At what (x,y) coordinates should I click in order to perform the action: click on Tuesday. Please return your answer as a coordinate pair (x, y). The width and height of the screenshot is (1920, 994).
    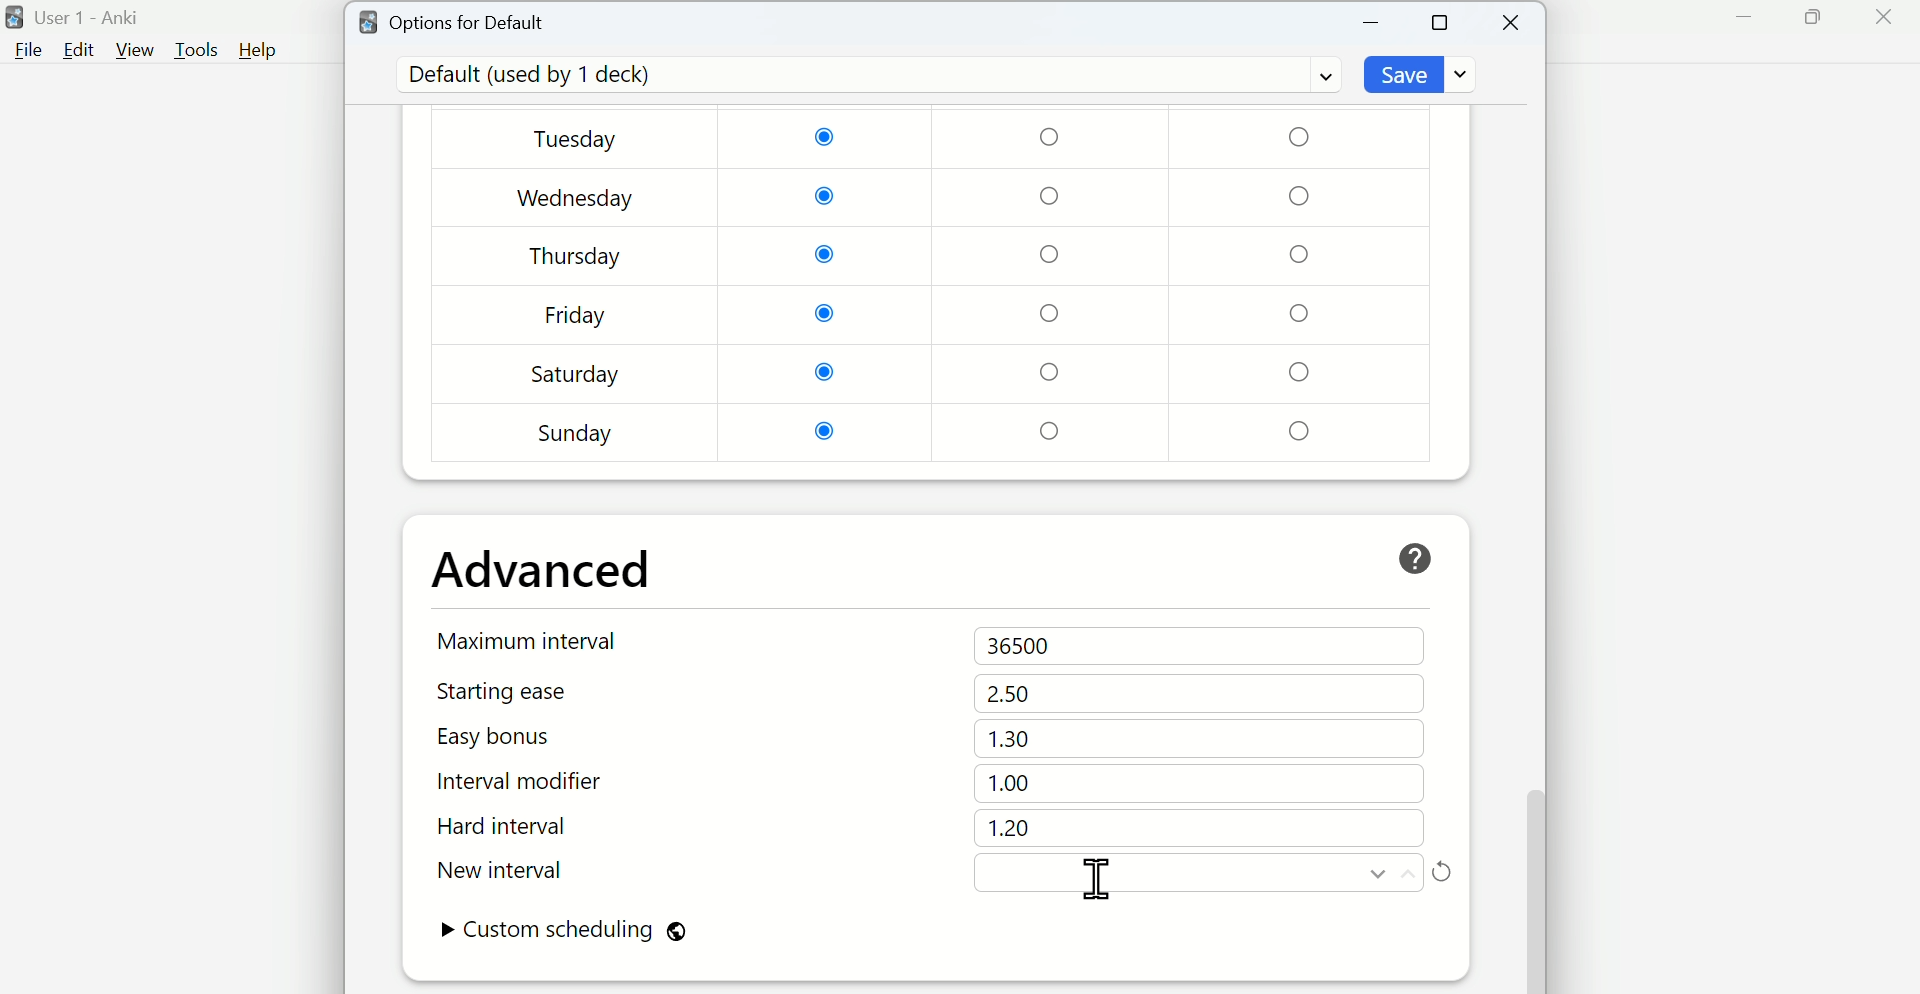
    Looking at the image, I should click on (579, 141).